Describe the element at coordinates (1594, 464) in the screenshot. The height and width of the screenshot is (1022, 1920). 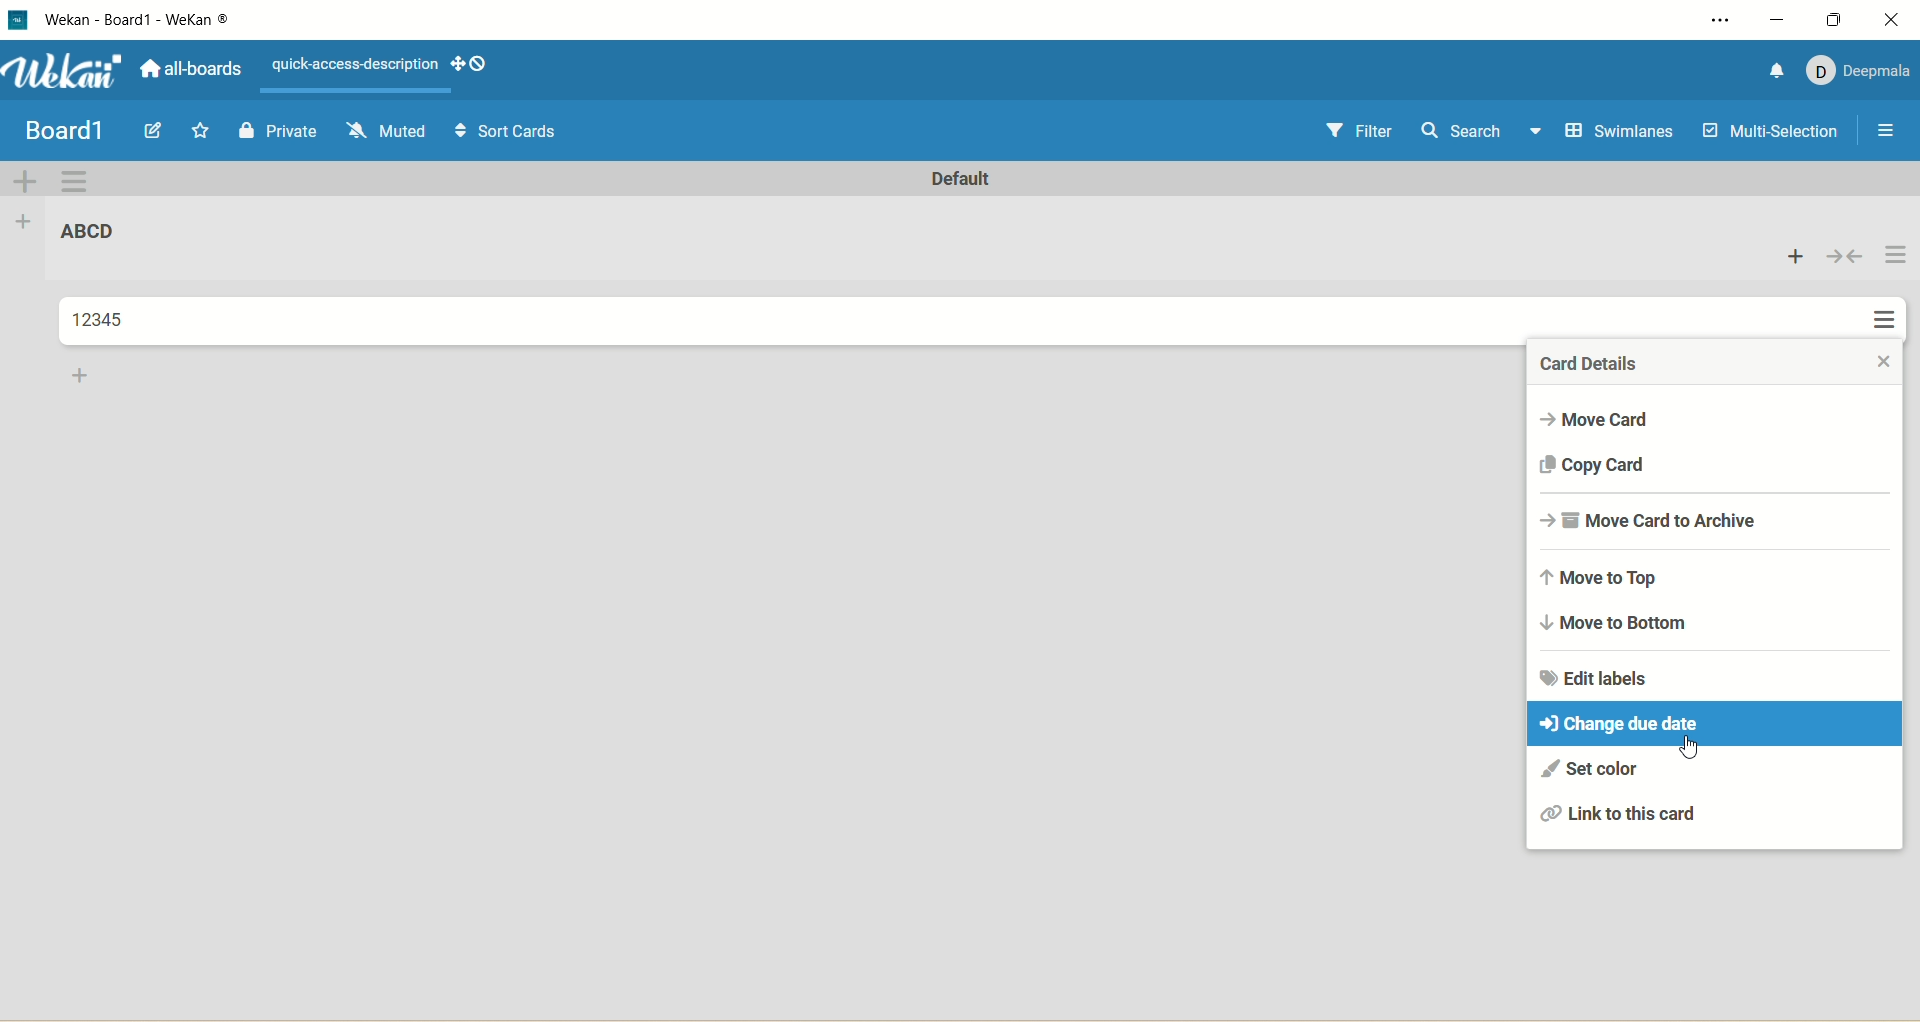
I see `copy card` at that location.